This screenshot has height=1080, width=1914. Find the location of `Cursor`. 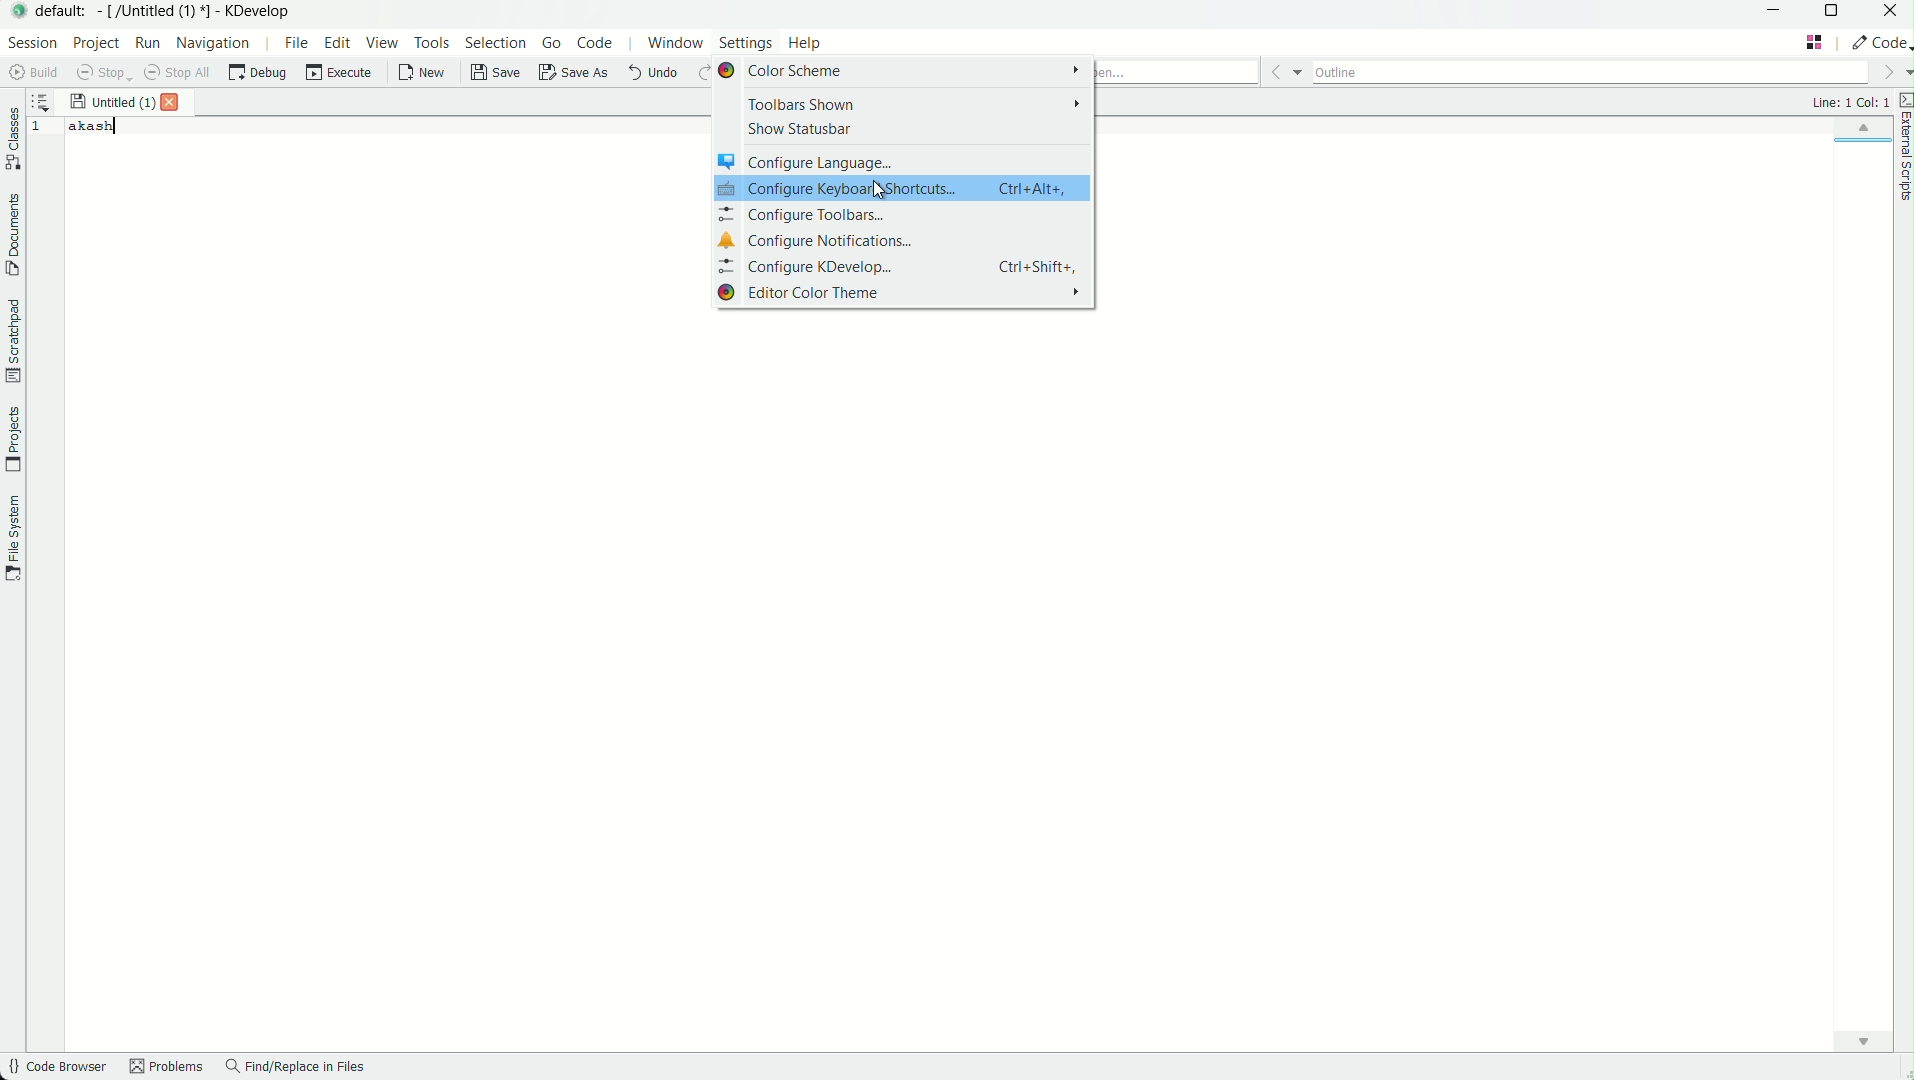

Cursor is located at coordinates (878, 190).